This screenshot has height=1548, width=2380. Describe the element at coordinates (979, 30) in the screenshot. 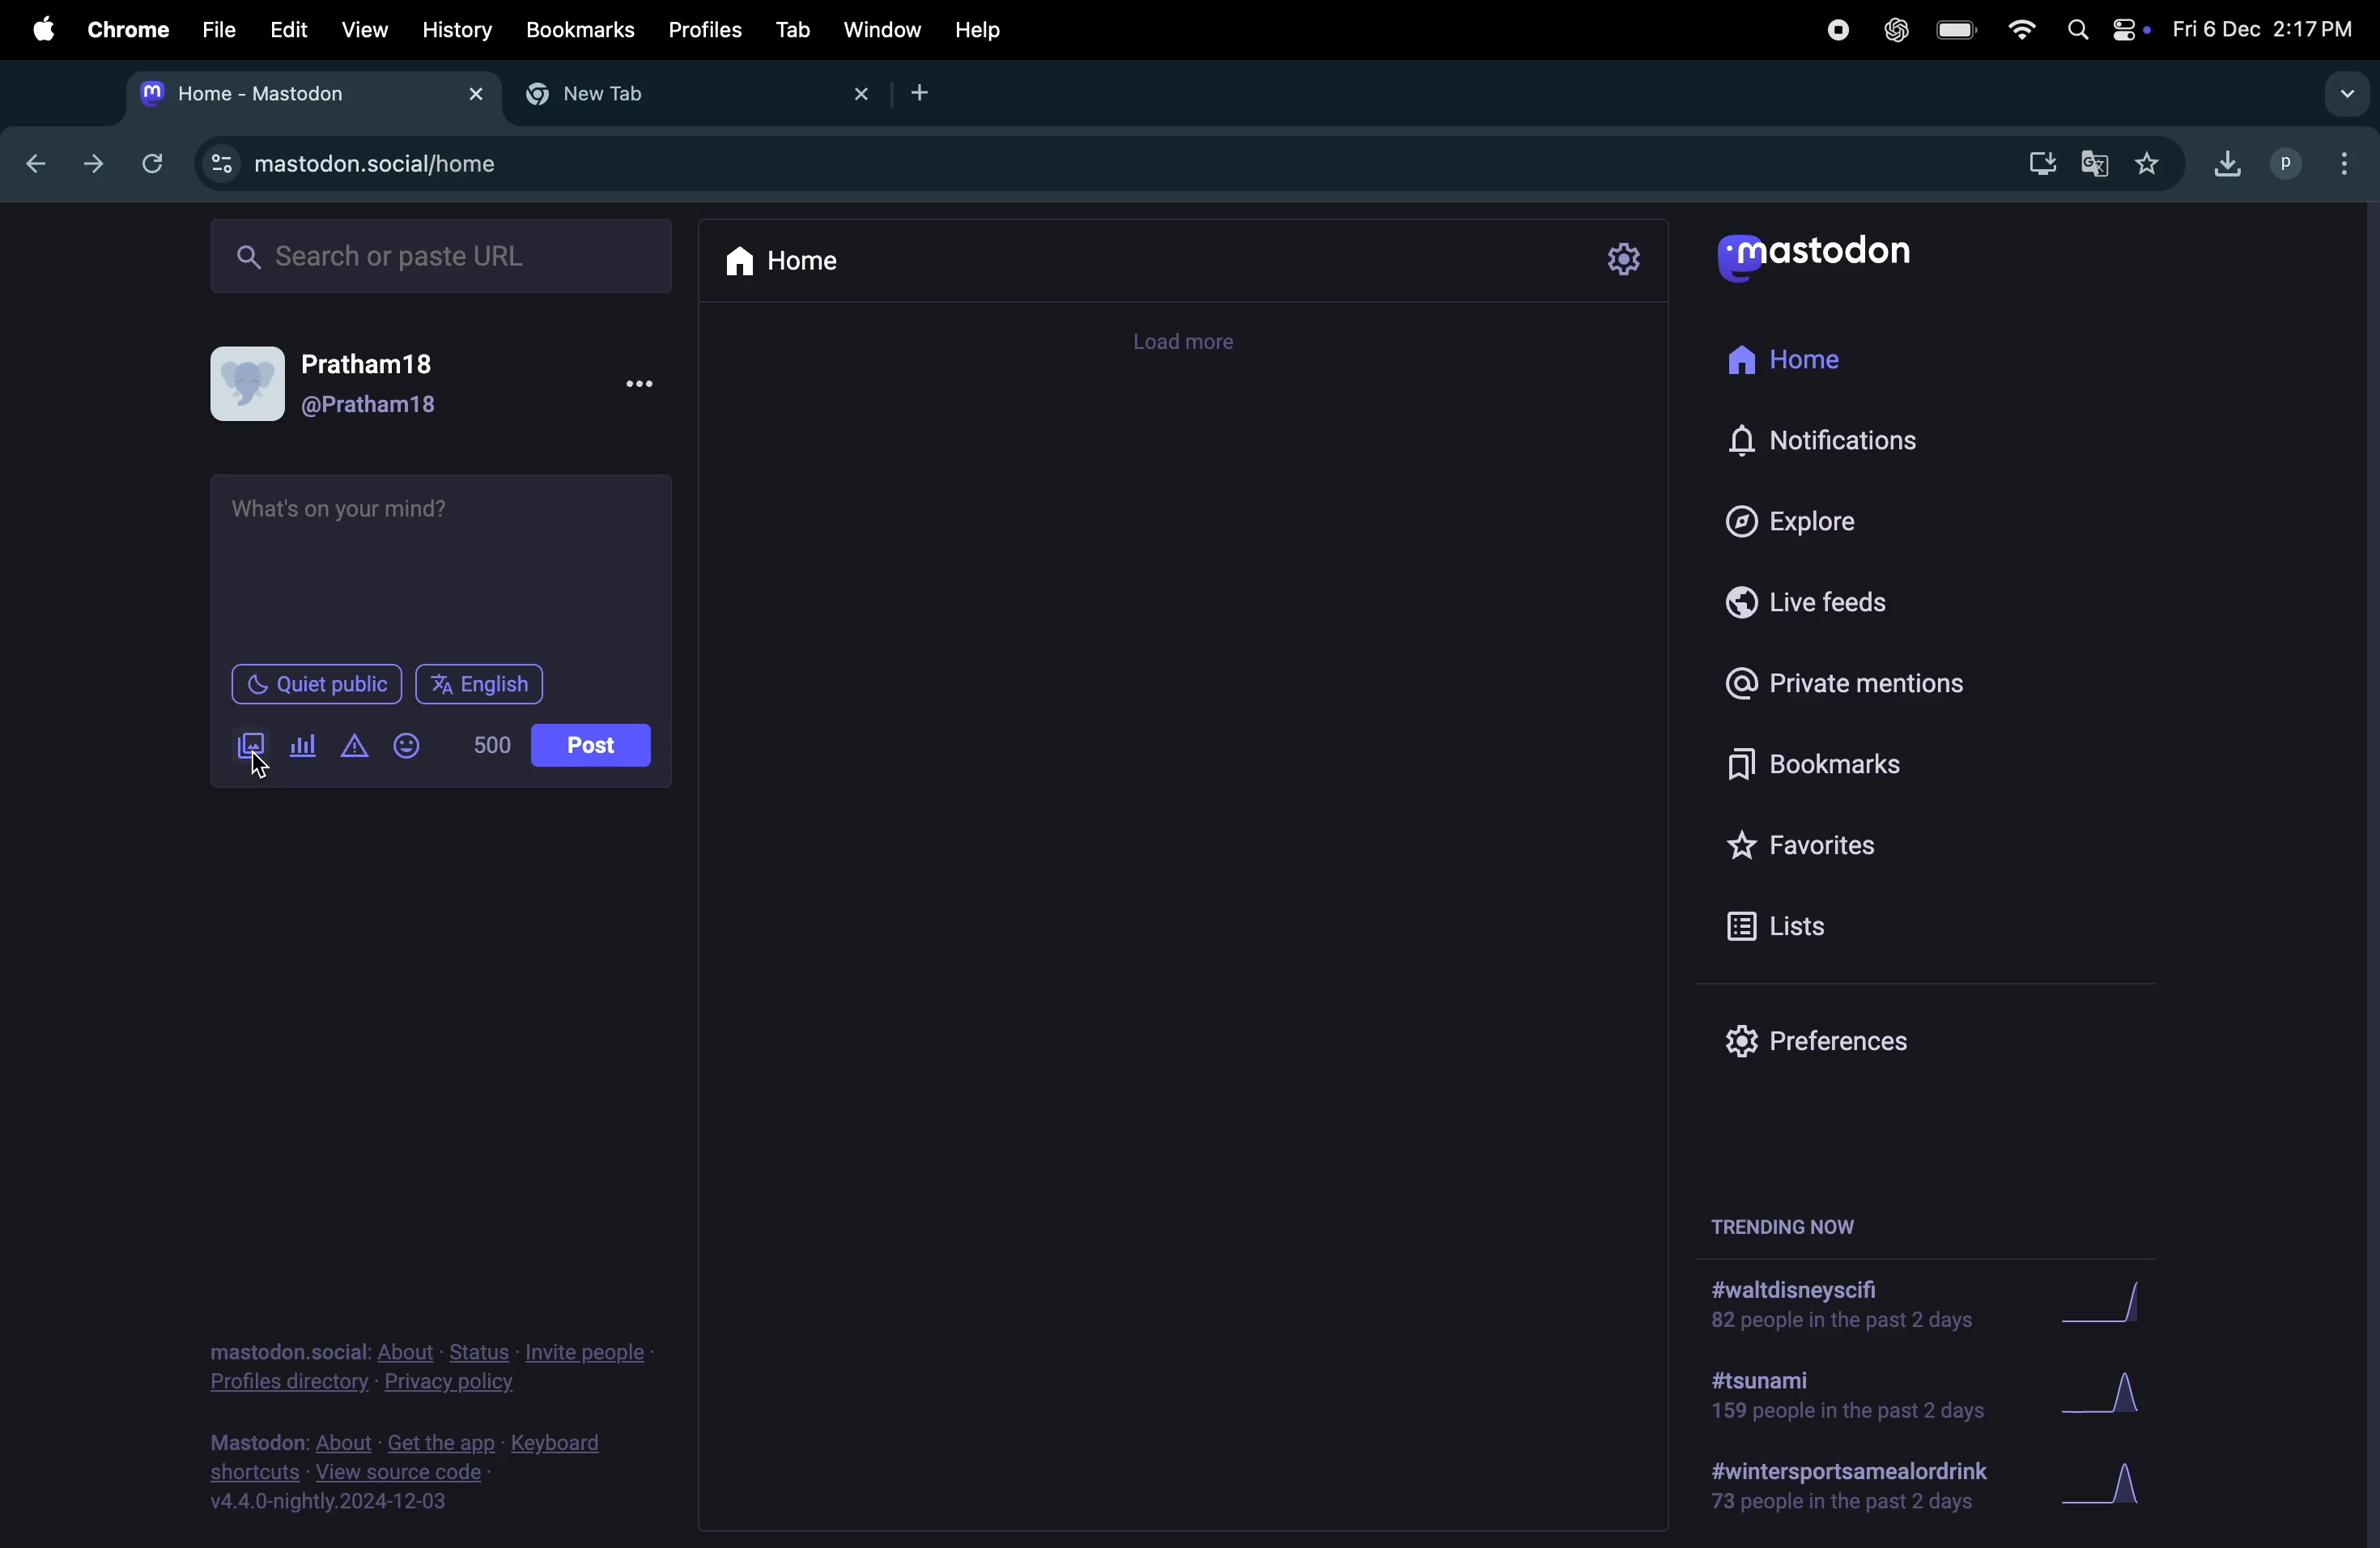

I see `help` at that location.